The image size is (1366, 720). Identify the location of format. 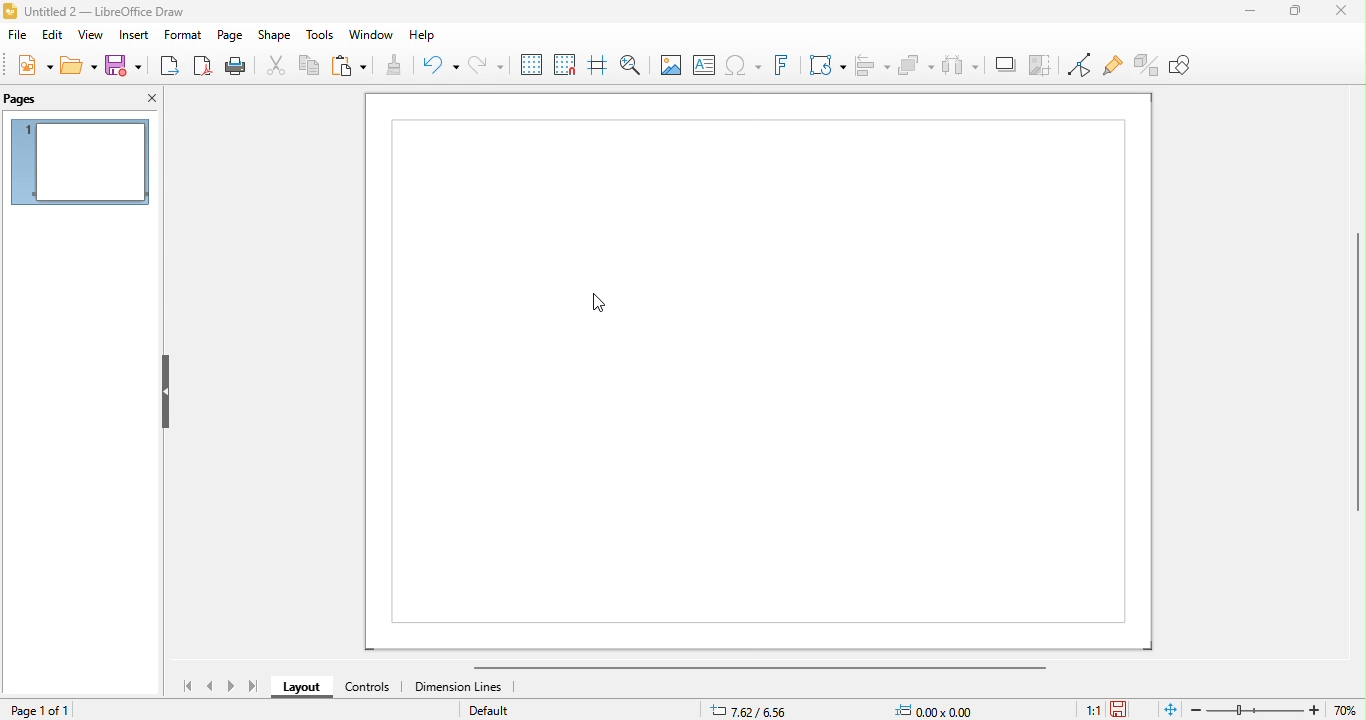
(183, 35).